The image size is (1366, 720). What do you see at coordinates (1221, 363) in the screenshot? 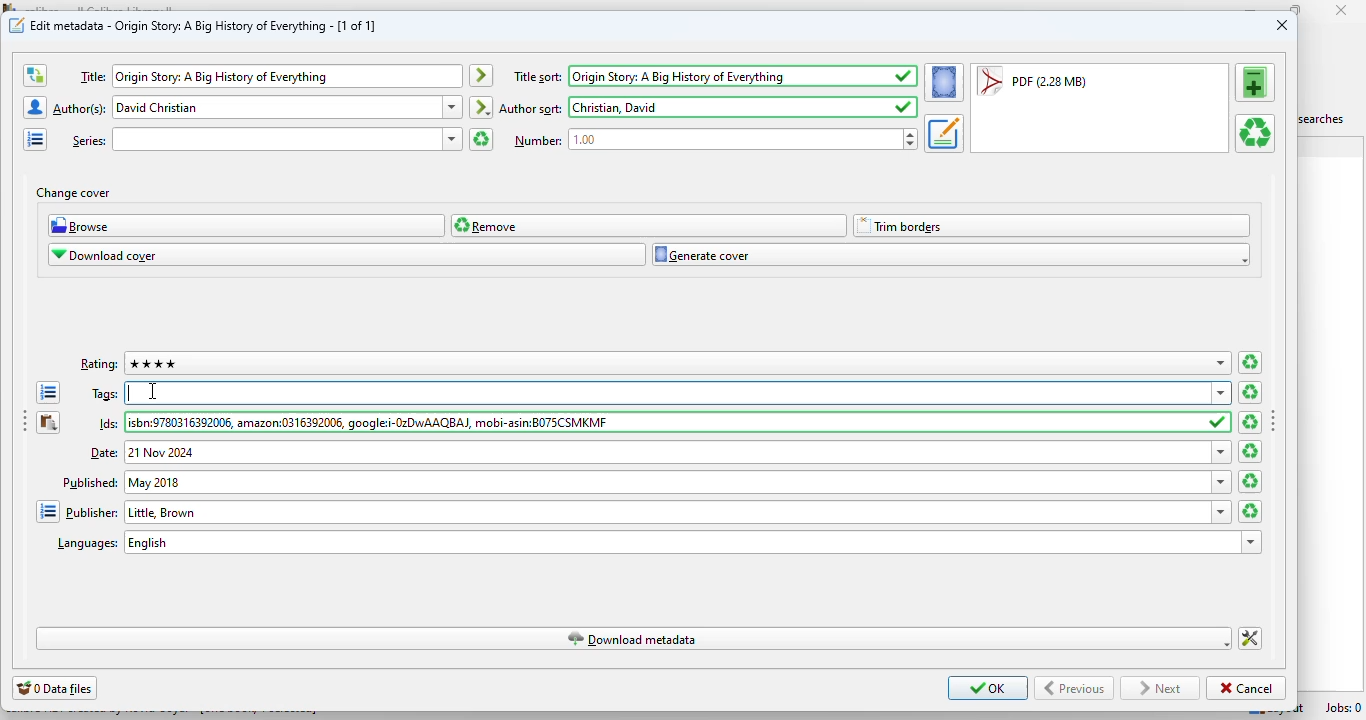
I see `dropdown` at bounding box center [1221, 363].